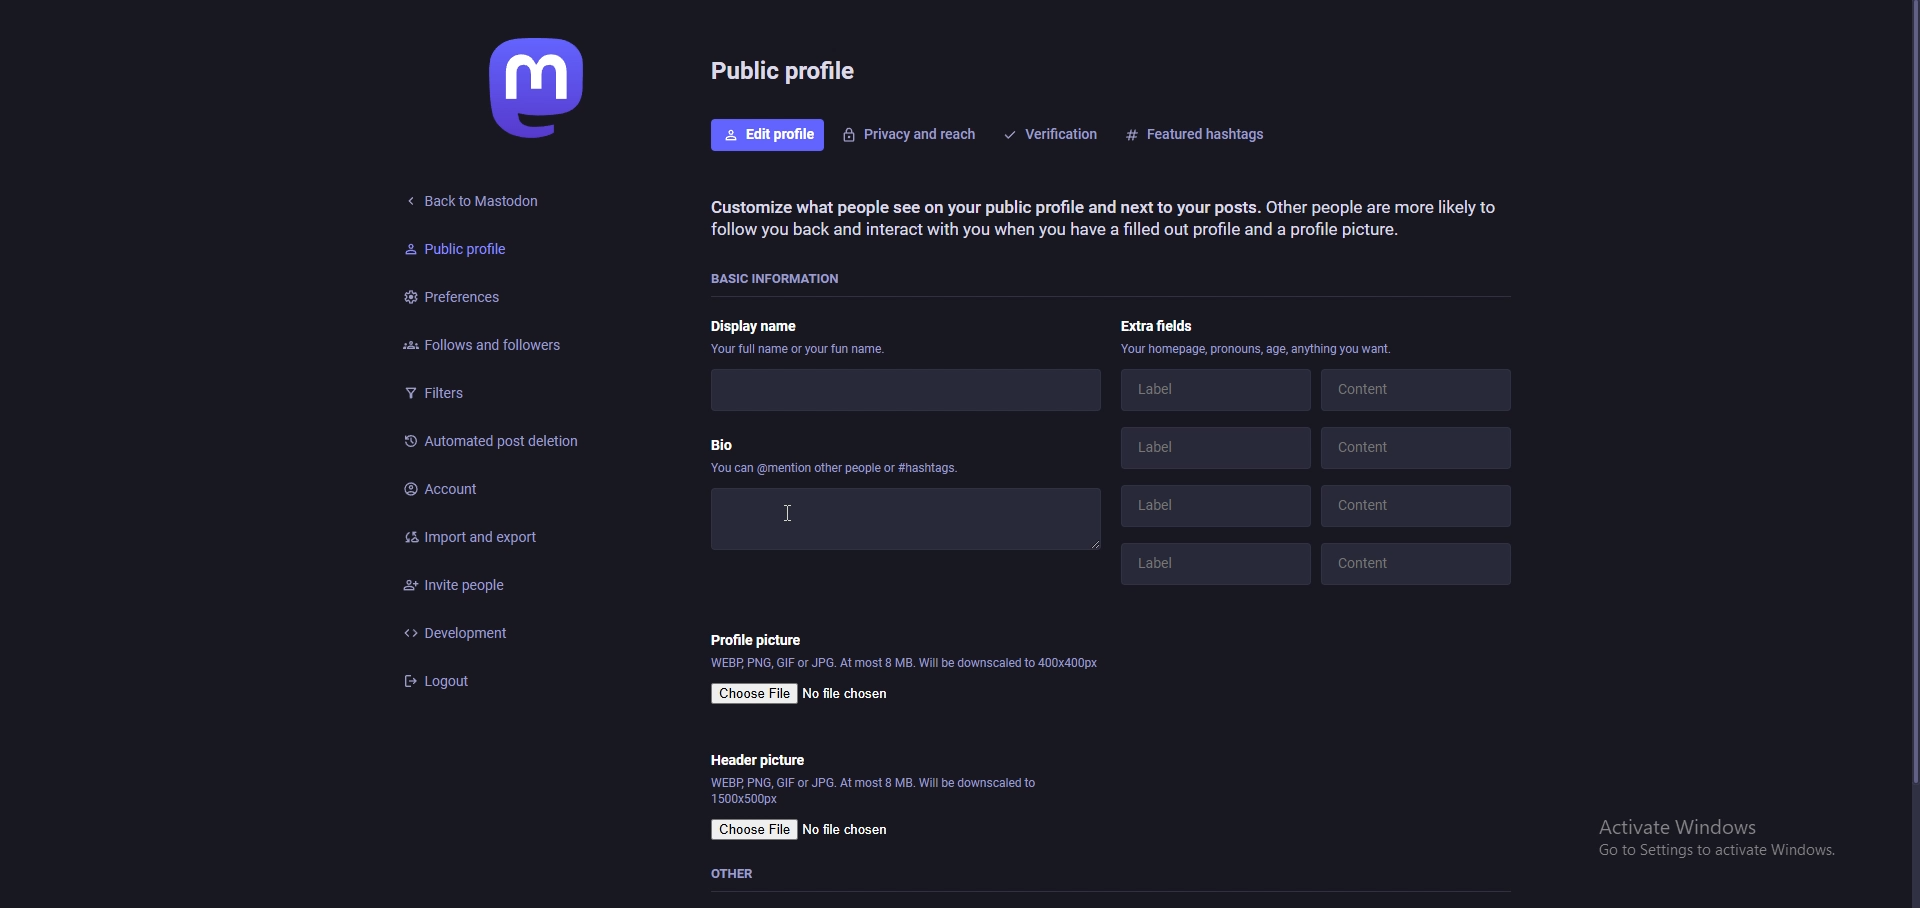  Describe the element at coordinates (1217, 447) in the screenshot. I see `label` at that location.